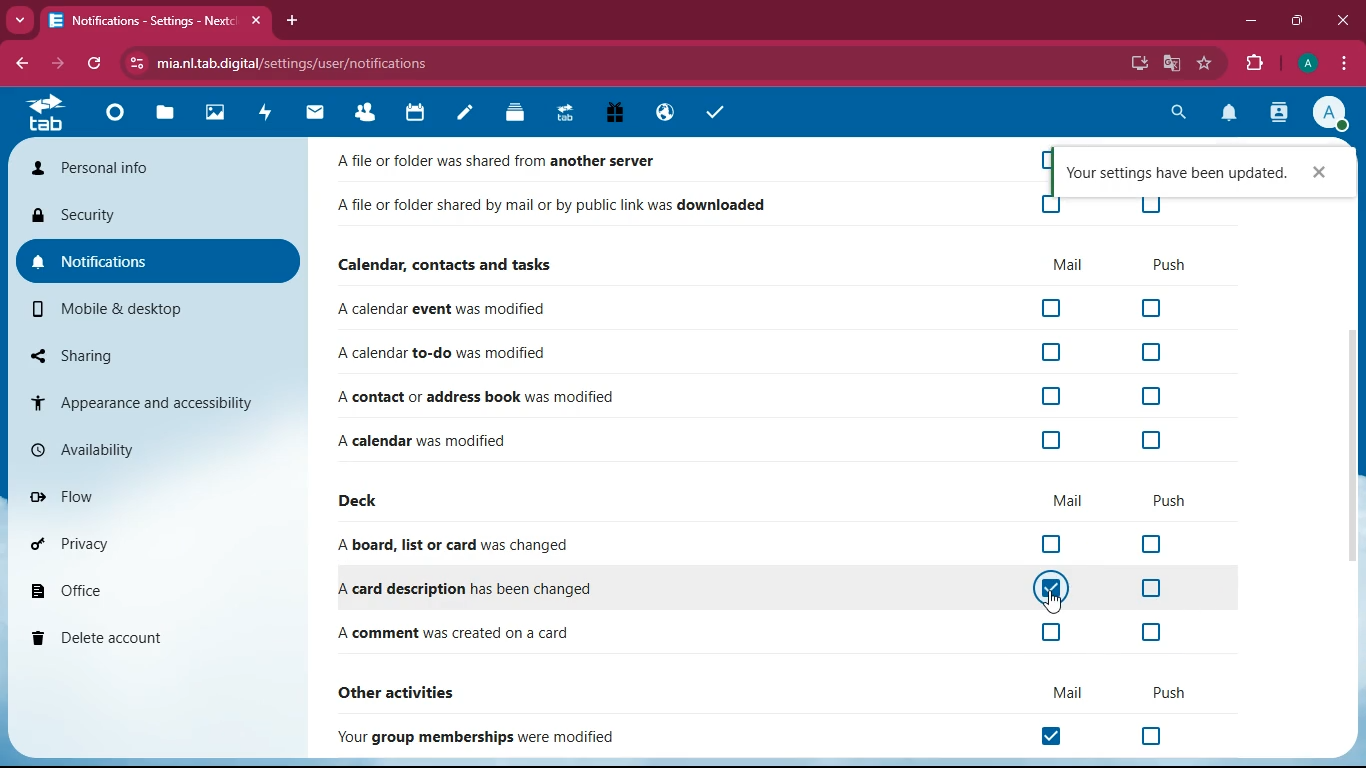 The width and height of the screenshot is (1366, 768). What do you see at coordinates (508, 162) in the screenshot?
I see `A Tile or folder was shared from another server` at bounding box center [508, 162].